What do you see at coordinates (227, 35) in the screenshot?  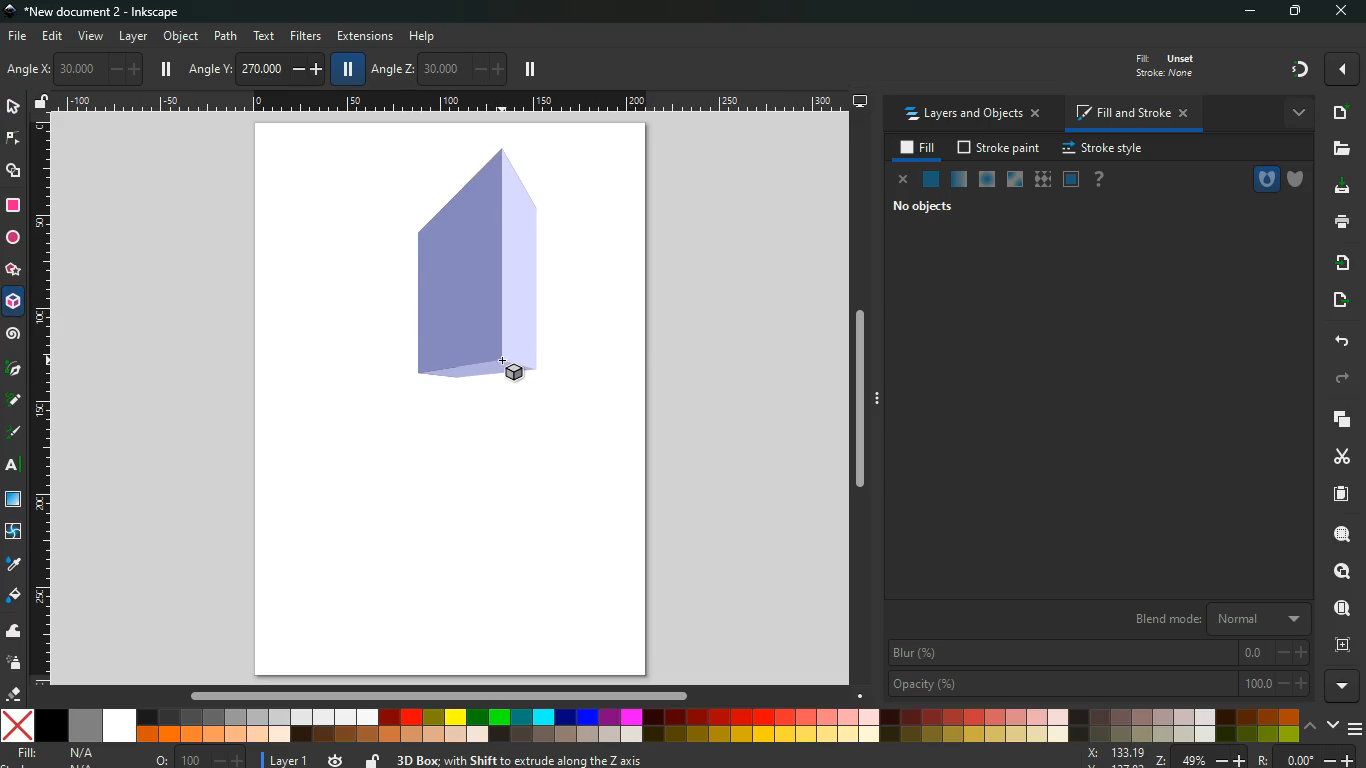 I see `path` at bounding box center [227, 35].